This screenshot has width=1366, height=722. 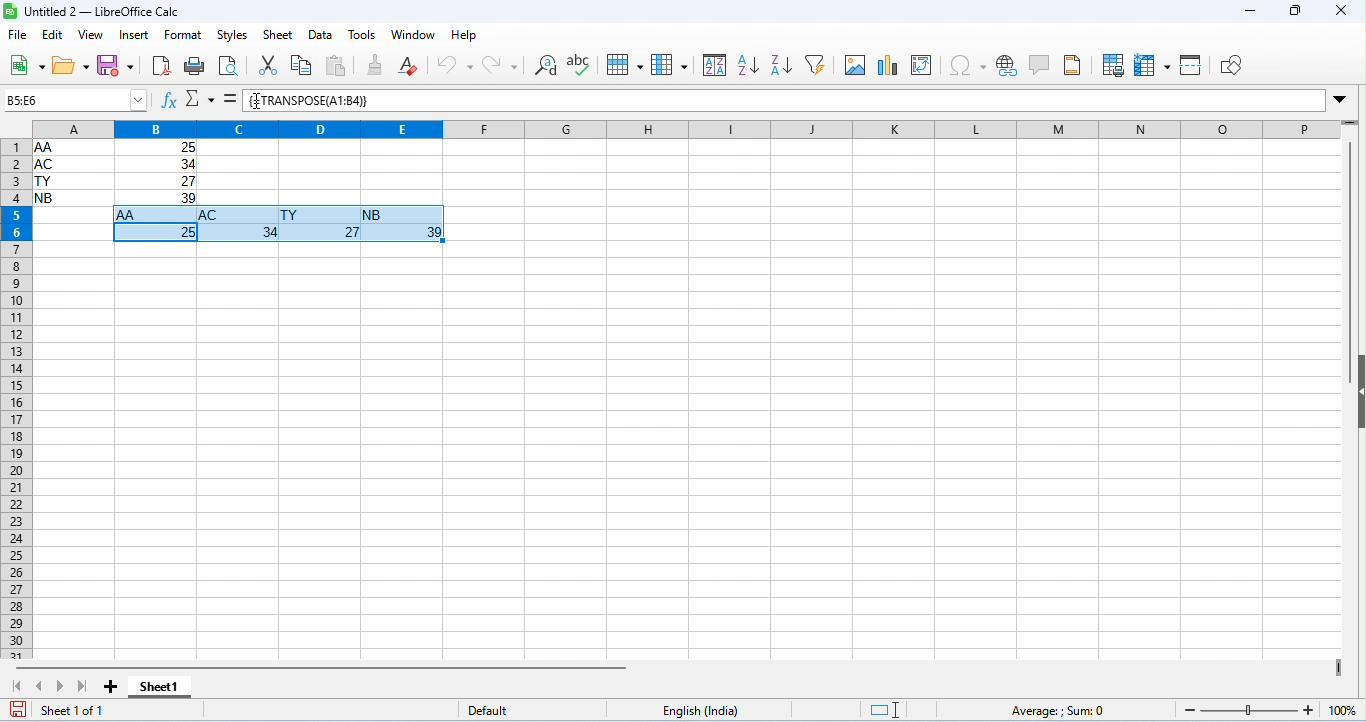 What do you see at coordinates (306, 100) in the screenshot?
I see `formula for transpose` at bounding box center [306, 100].